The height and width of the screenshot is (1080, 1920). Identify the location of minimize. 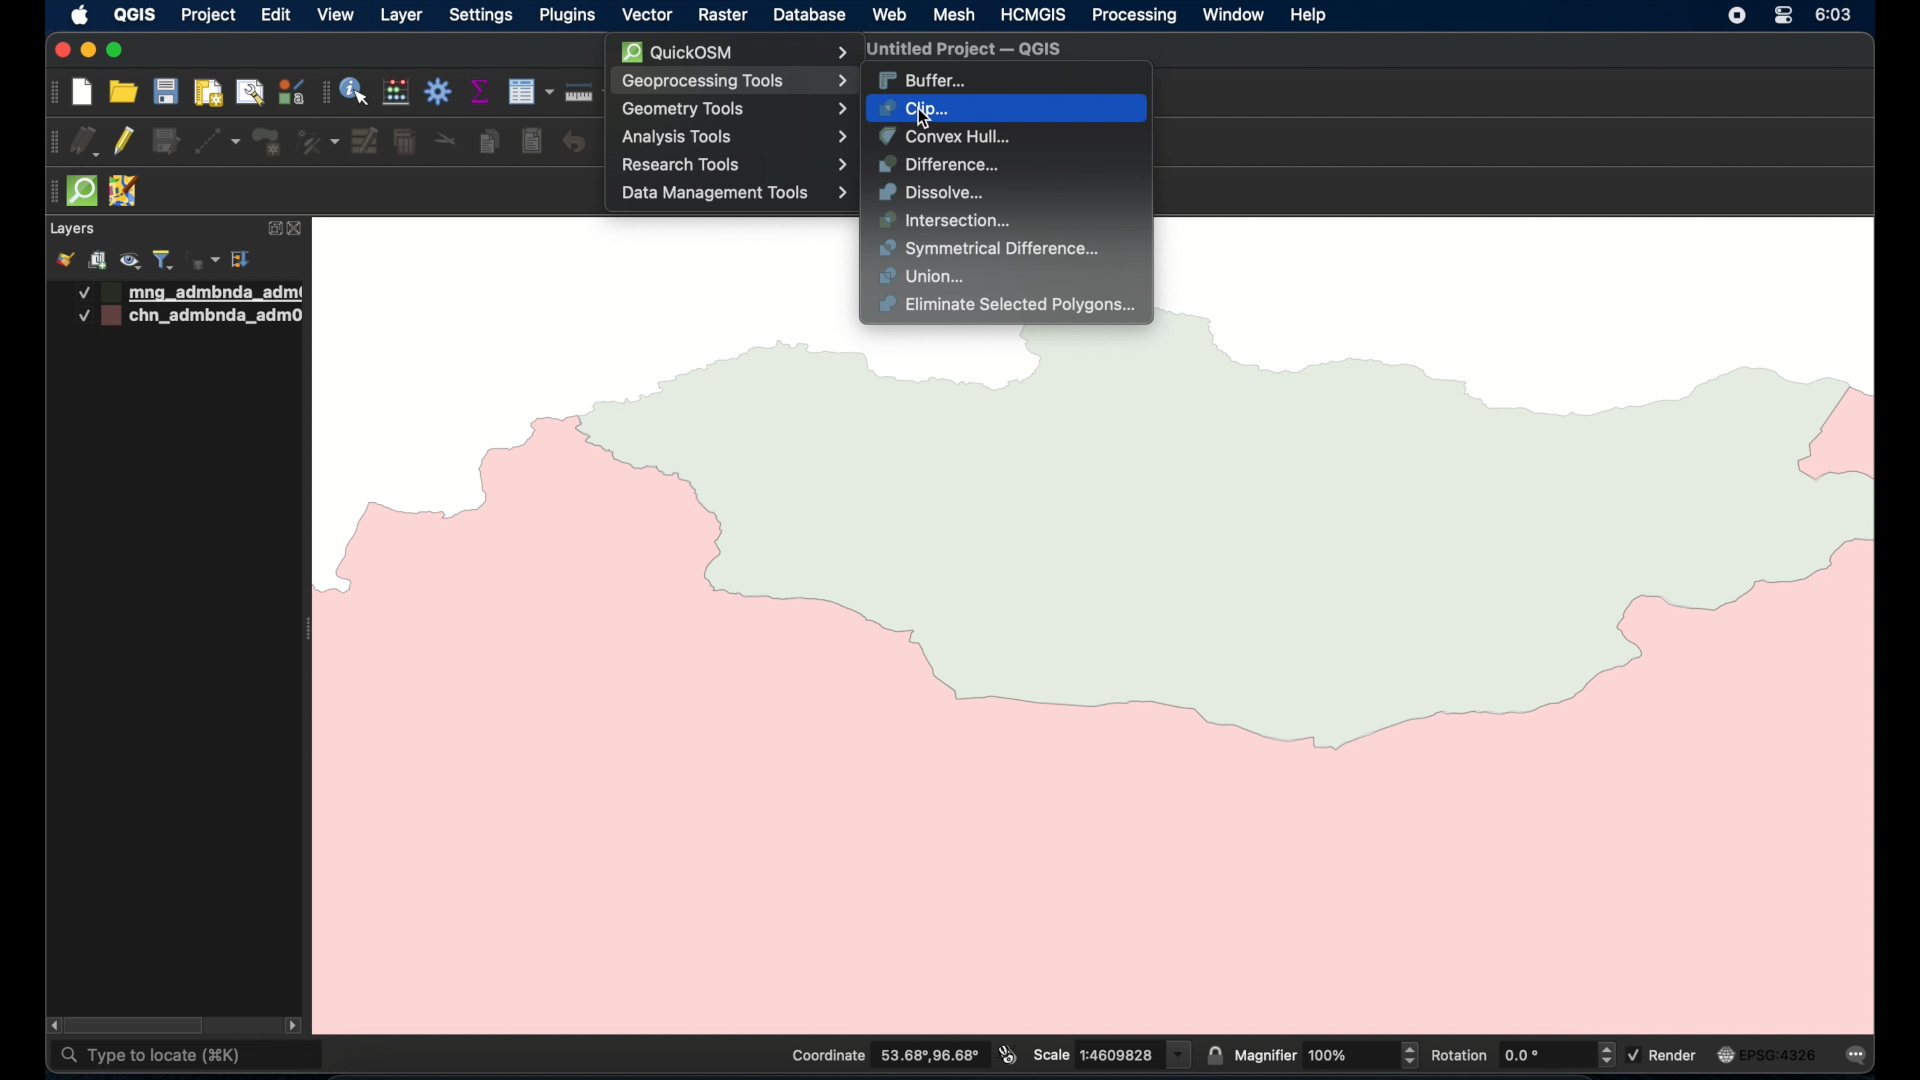
(89, 51).